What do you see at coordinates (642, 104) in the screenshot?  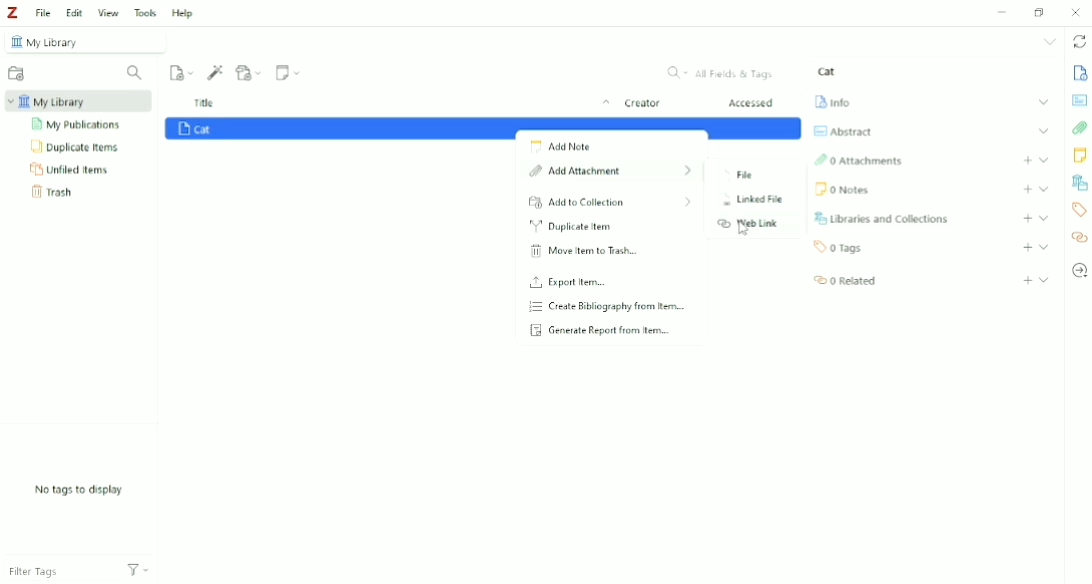 I see `Creator` at bounding box center [642, 104].